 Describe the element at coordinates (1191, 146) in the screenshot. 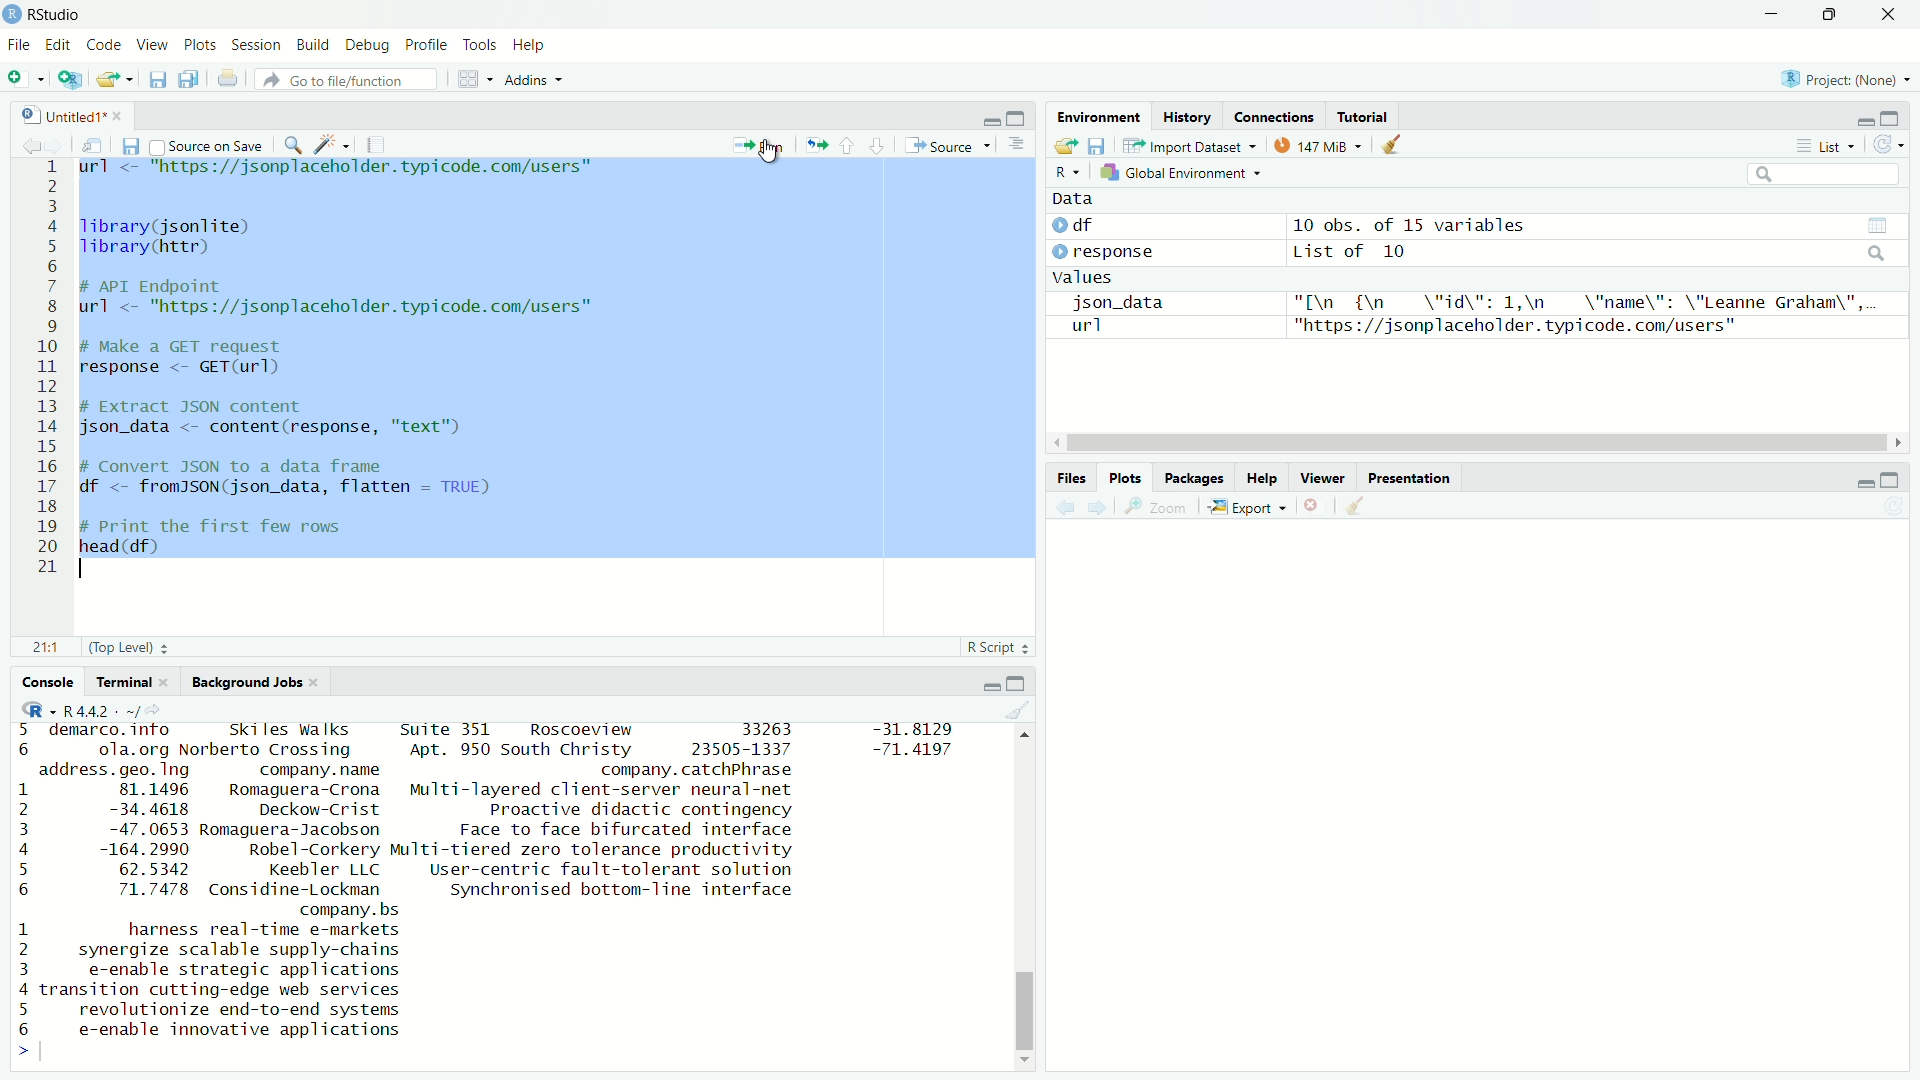

I see `Import Dataset ` at that location.